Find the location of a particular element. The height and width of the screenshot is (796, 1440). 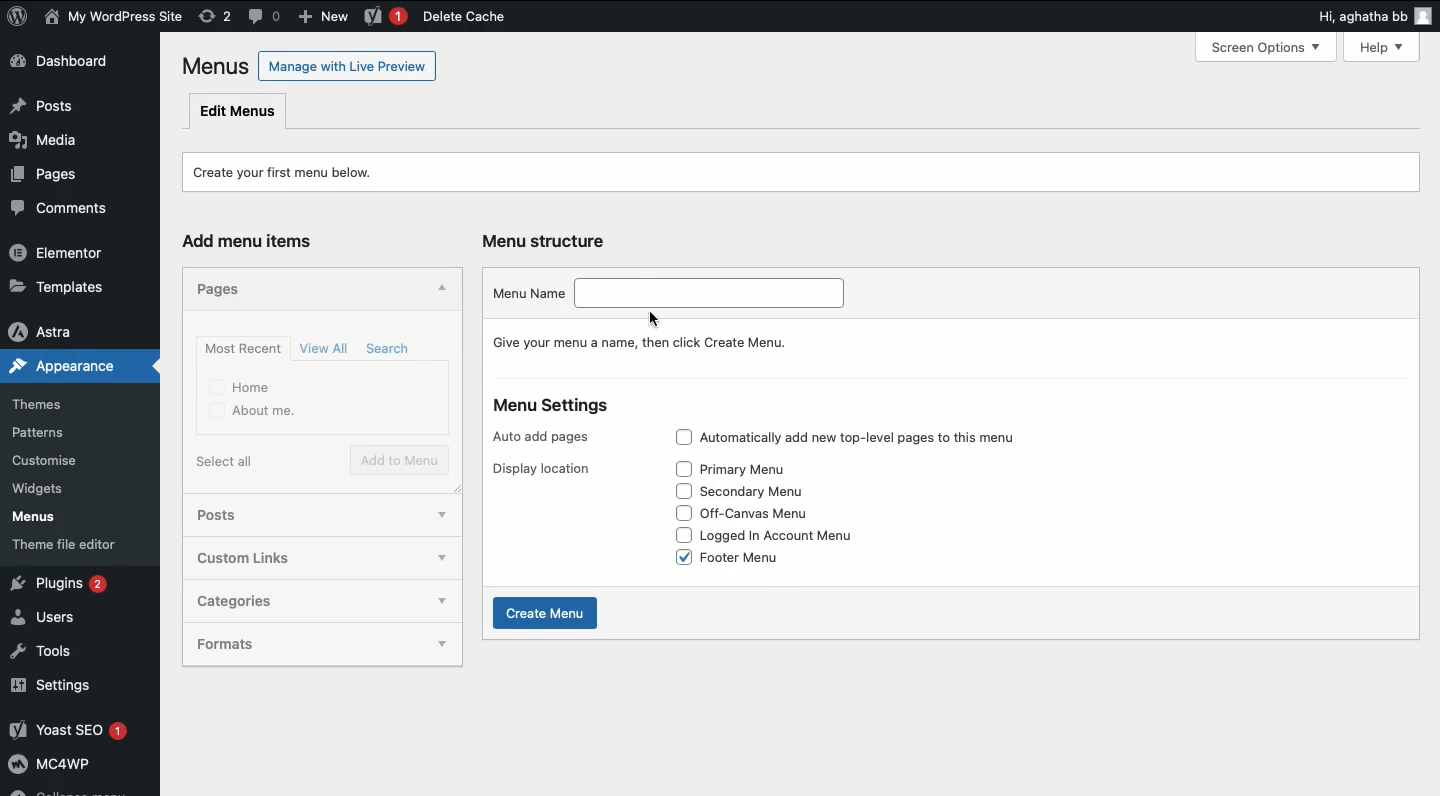

Appearance is located at coordinates (58, 370).